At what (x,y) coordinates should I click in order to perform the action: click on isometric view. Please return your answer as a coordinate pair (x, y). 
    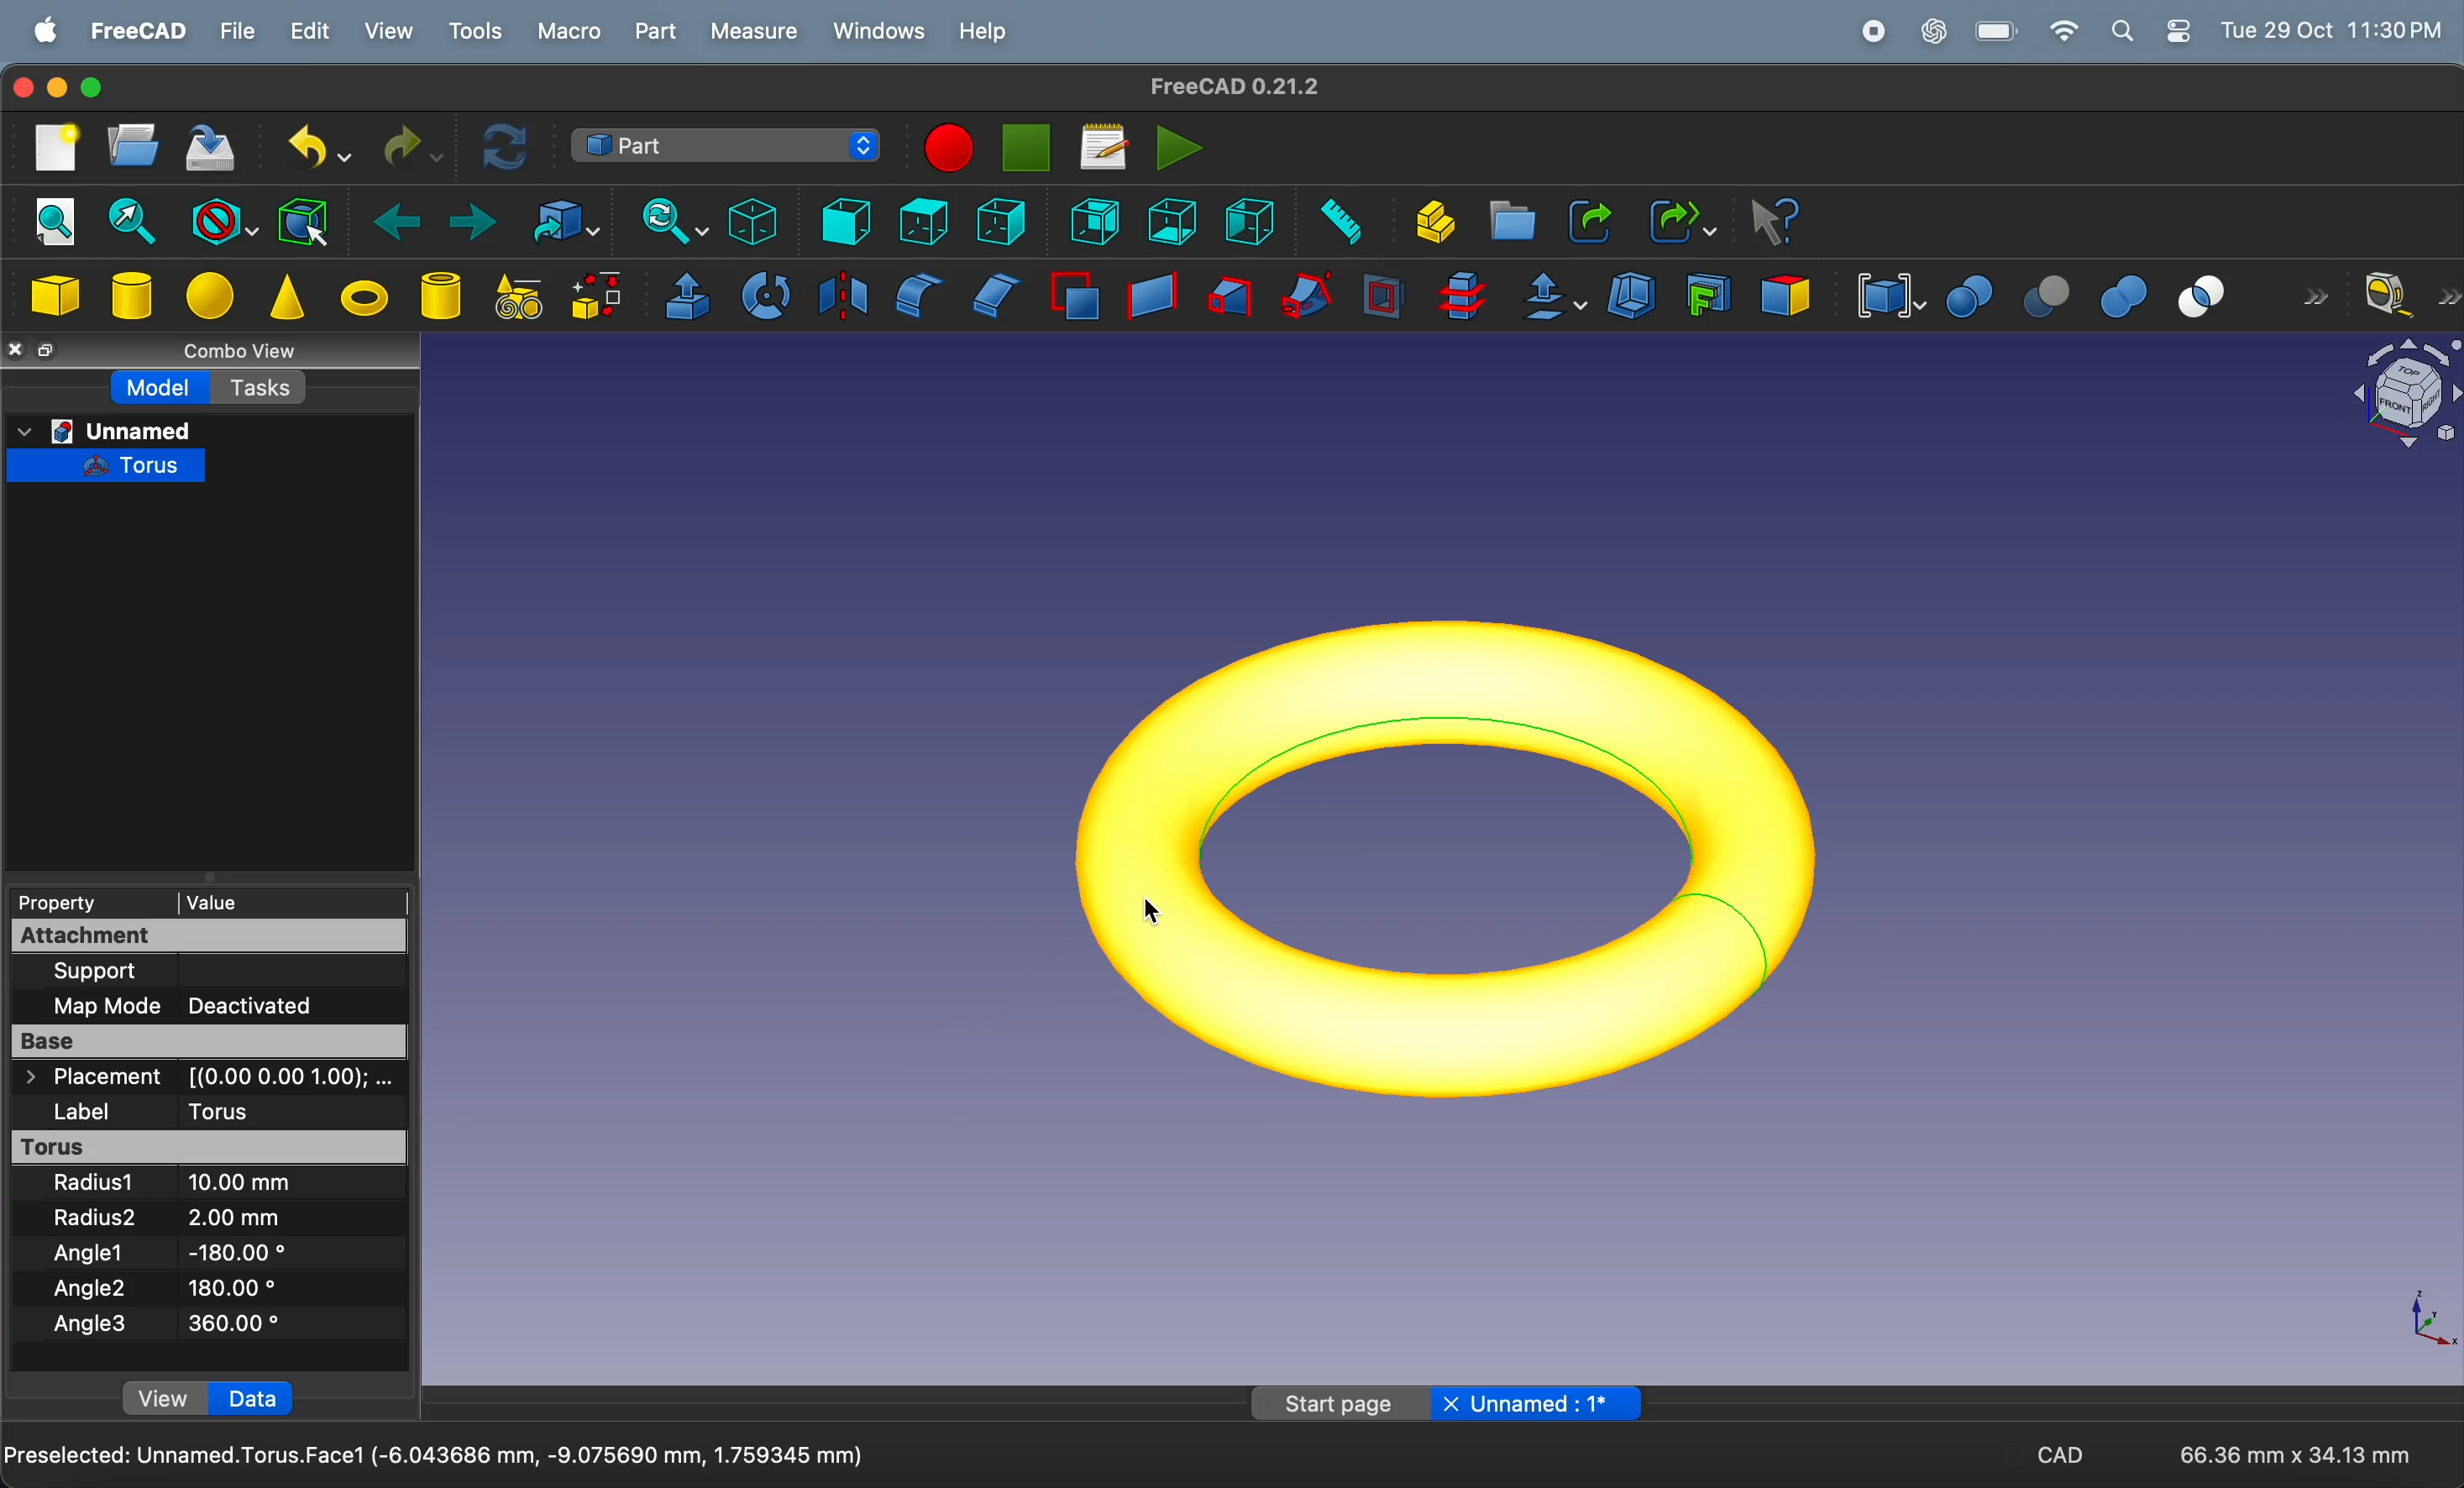
    Looking at the image, I should click on (755, 220).